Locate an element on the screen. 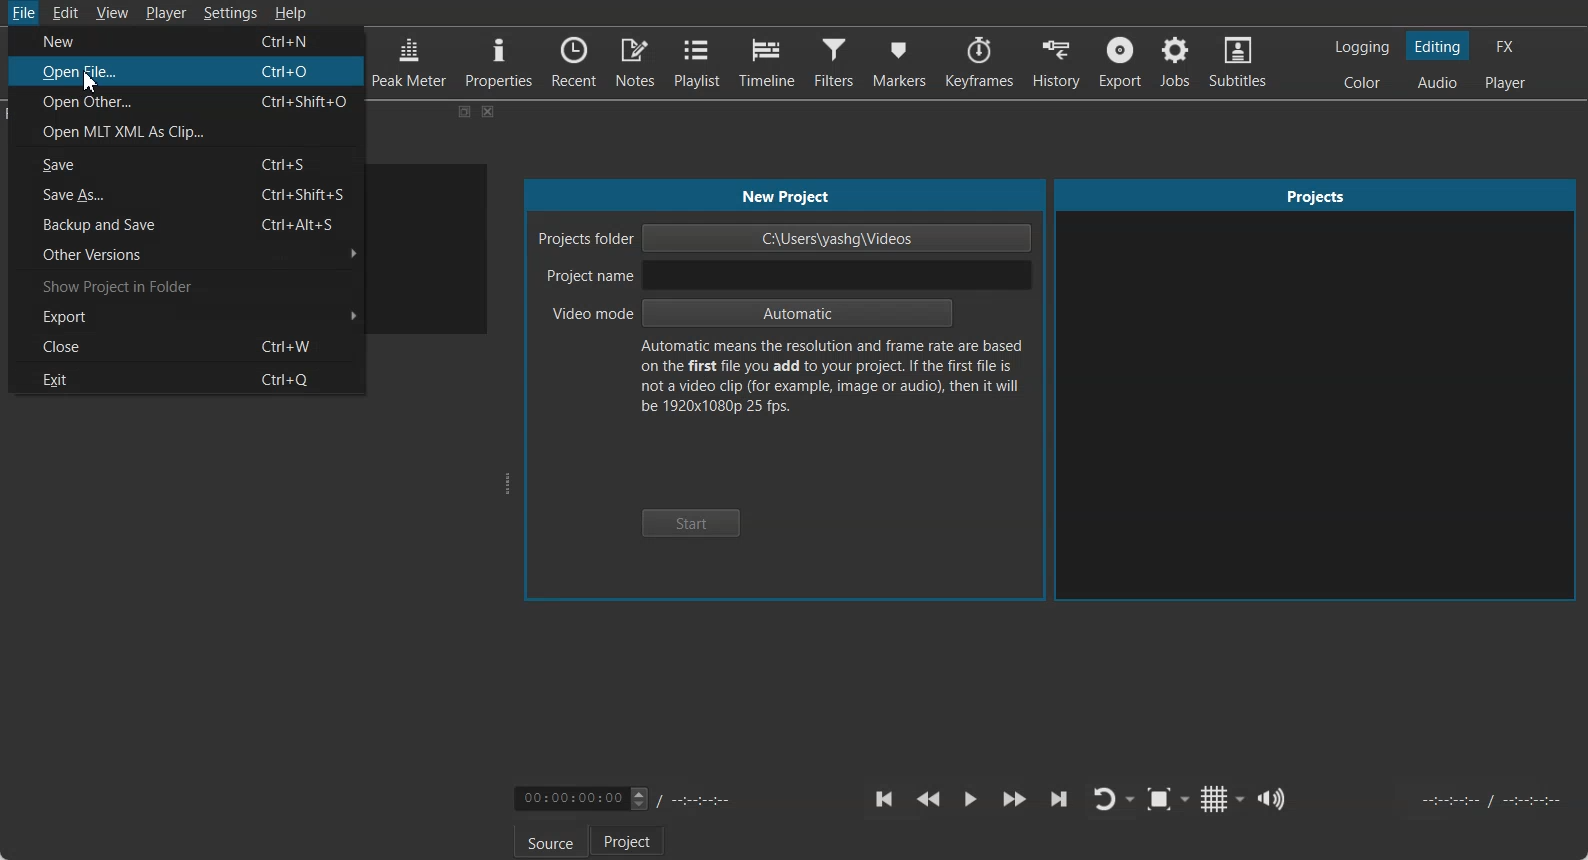 This screenshot has width=1588, height=860. C:\Users\yashg\Videos is located at coordinates (833, 238).